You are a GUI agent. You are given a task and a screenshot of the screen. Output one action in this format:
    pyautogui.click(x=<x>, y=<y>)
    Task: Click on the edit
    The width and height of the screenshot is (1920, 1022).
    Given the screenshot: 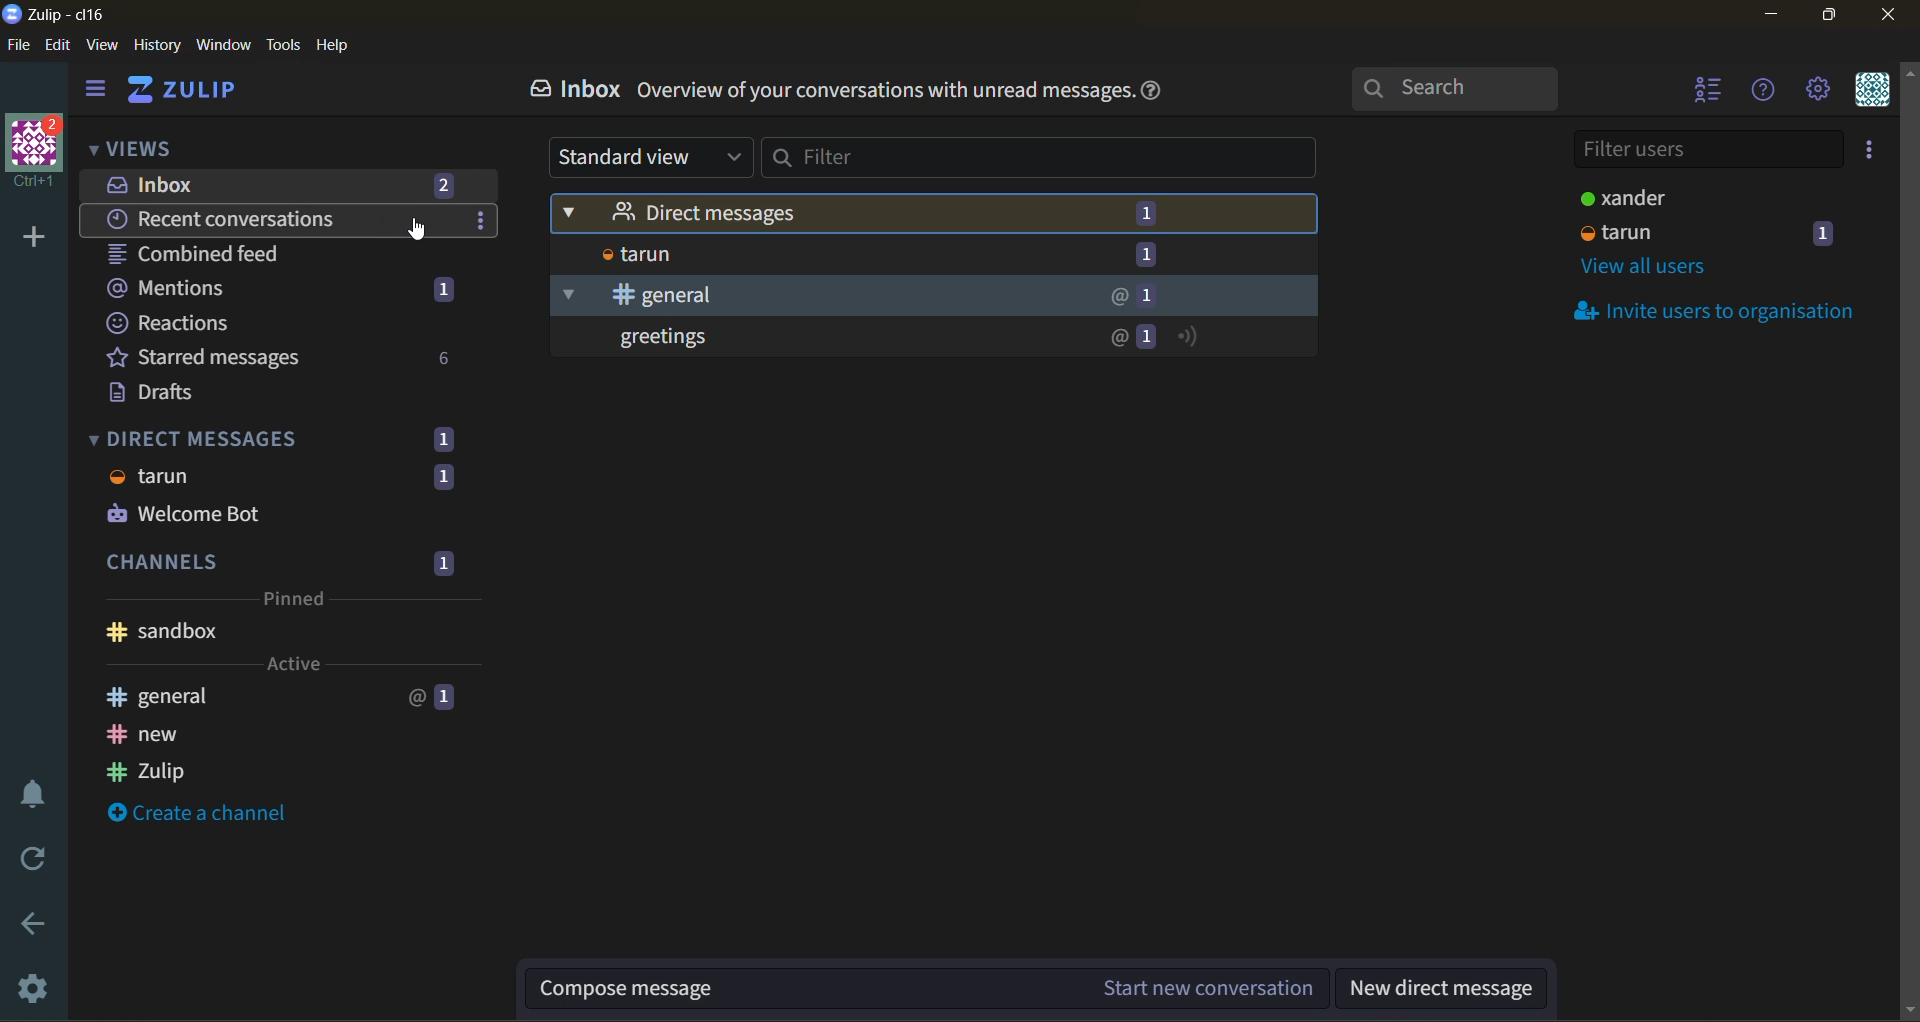 What is the action you would take?
    pyautogui.click(x=60, y=44)
    